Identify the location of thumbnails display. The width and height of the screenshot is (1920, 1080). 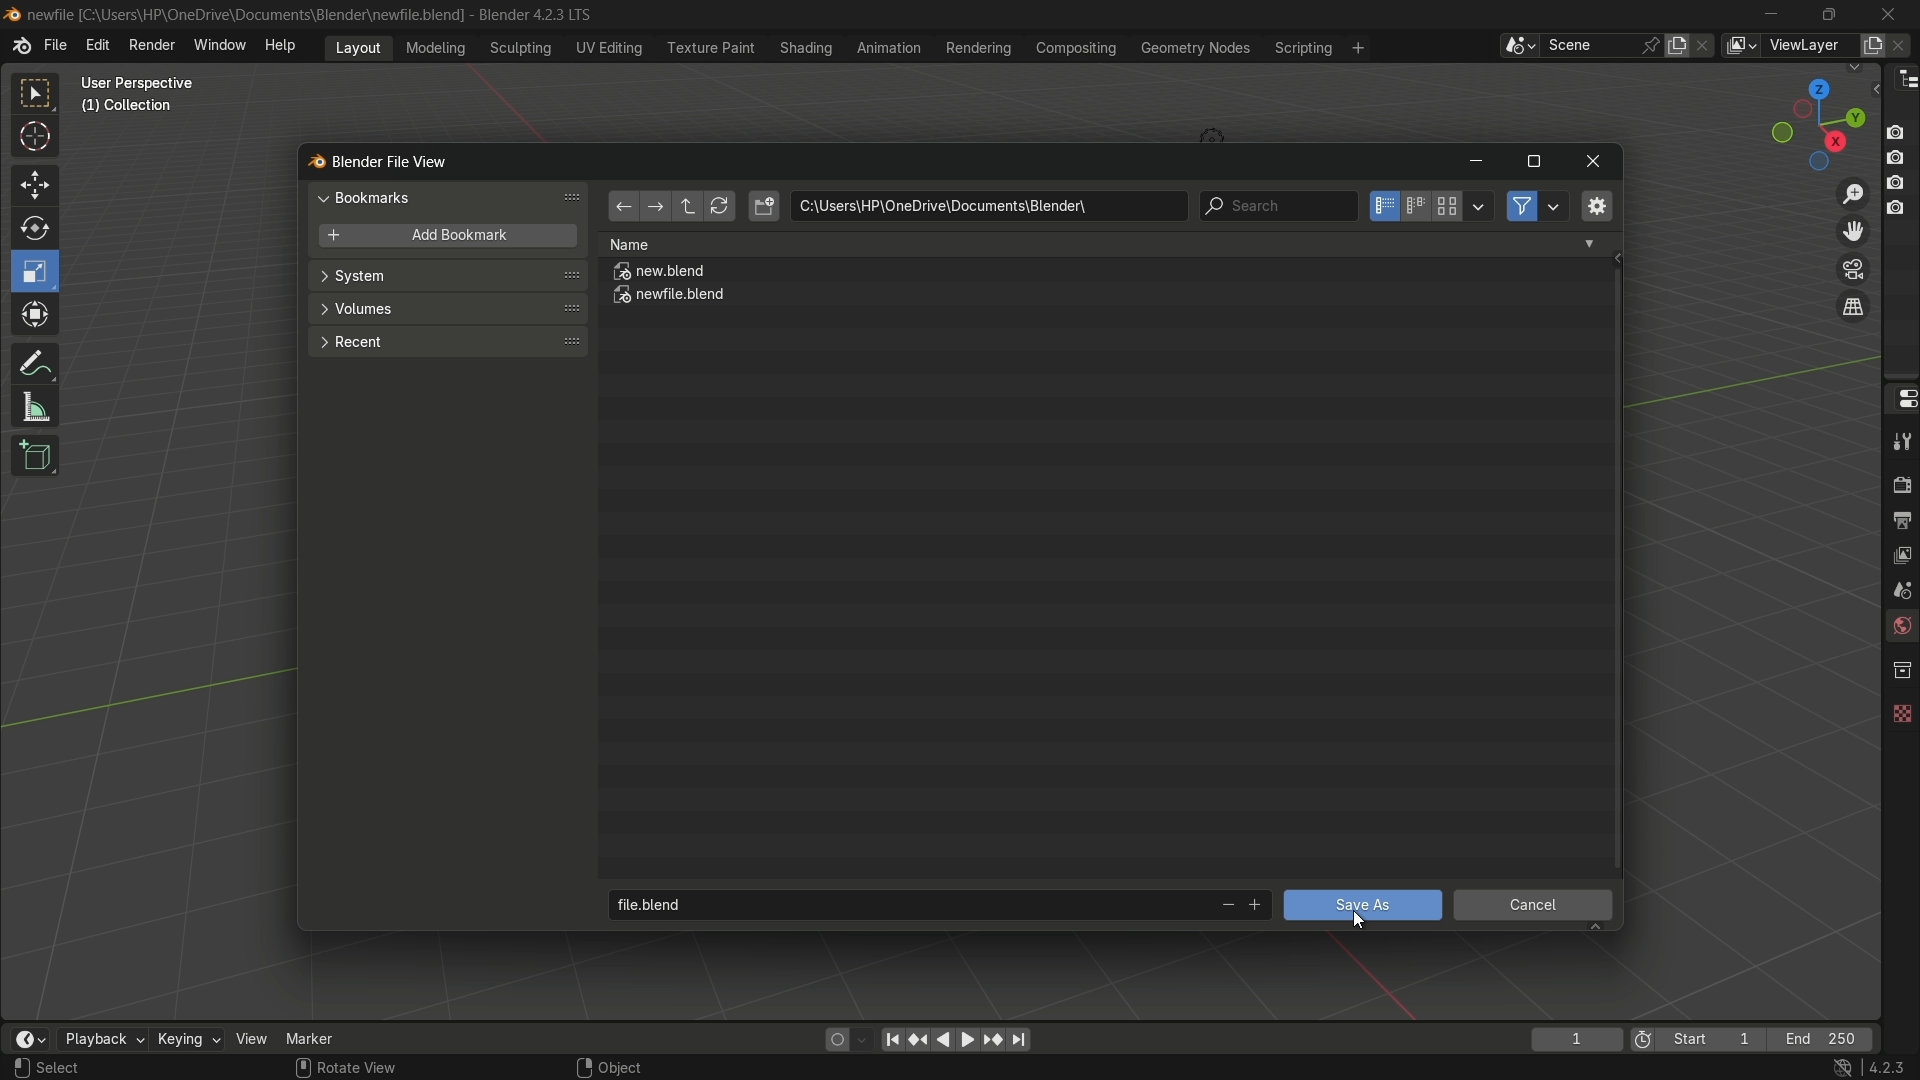
(1448, 207).